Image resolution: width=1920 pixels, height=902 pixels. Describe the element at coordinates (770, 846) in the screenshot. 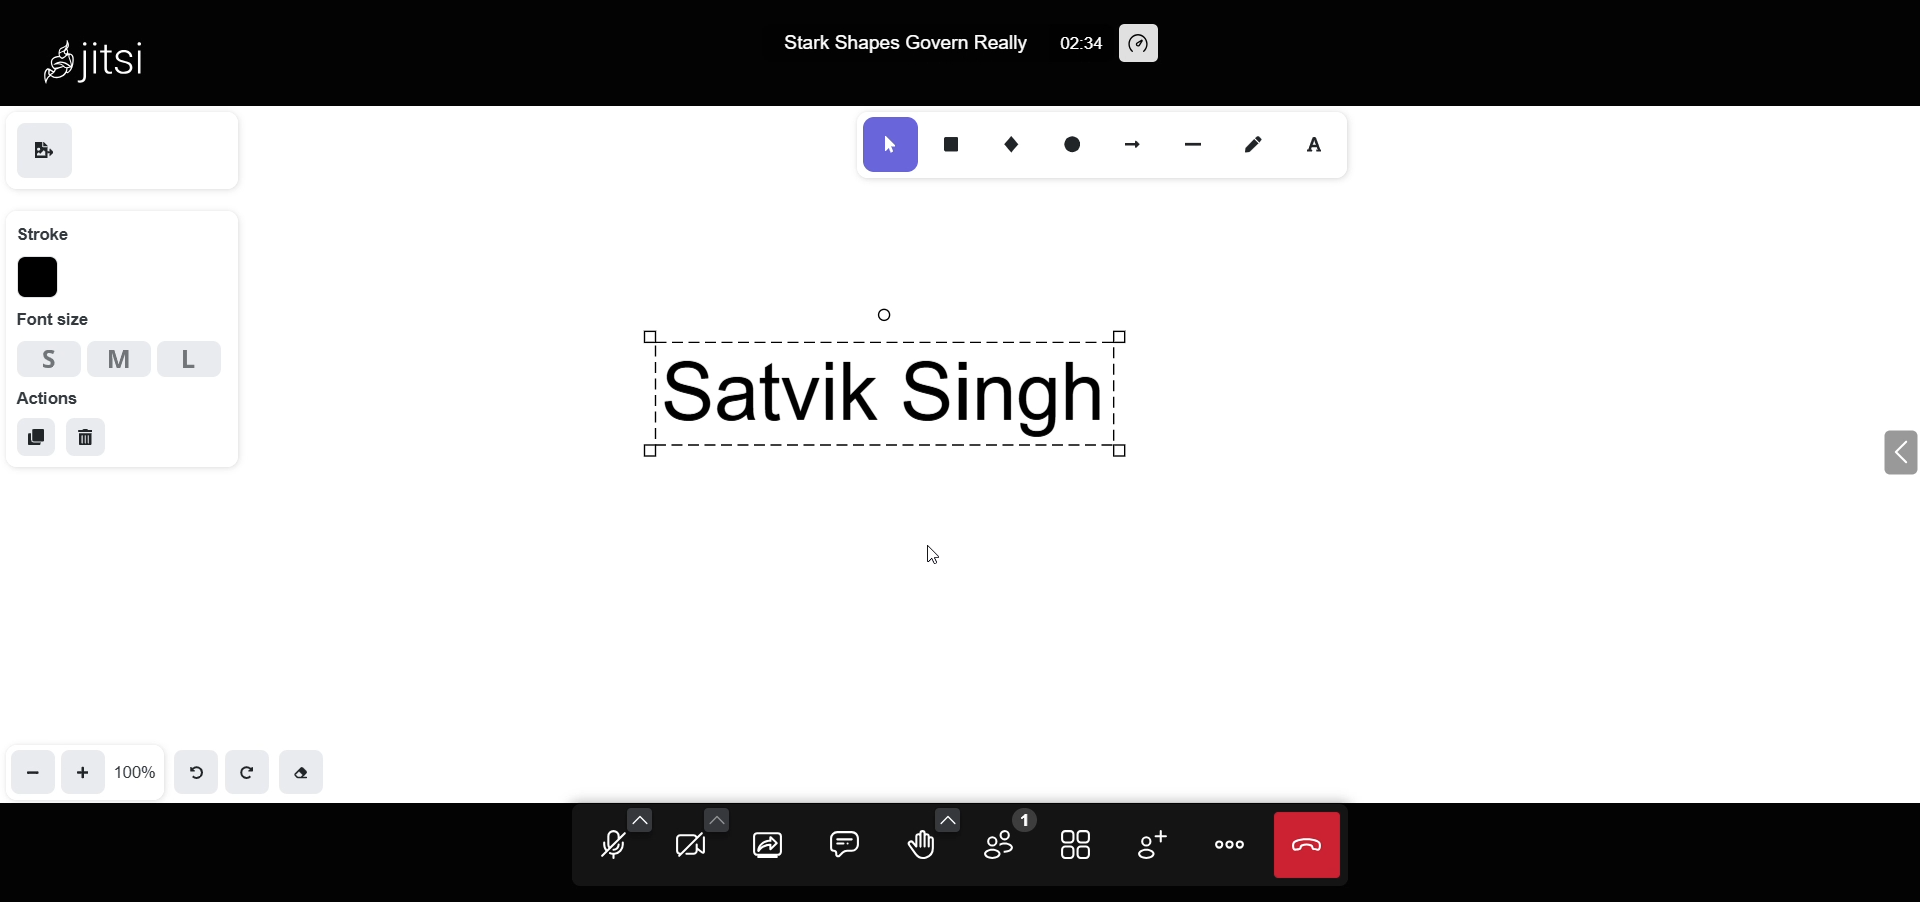

I see `screen share` at that location.